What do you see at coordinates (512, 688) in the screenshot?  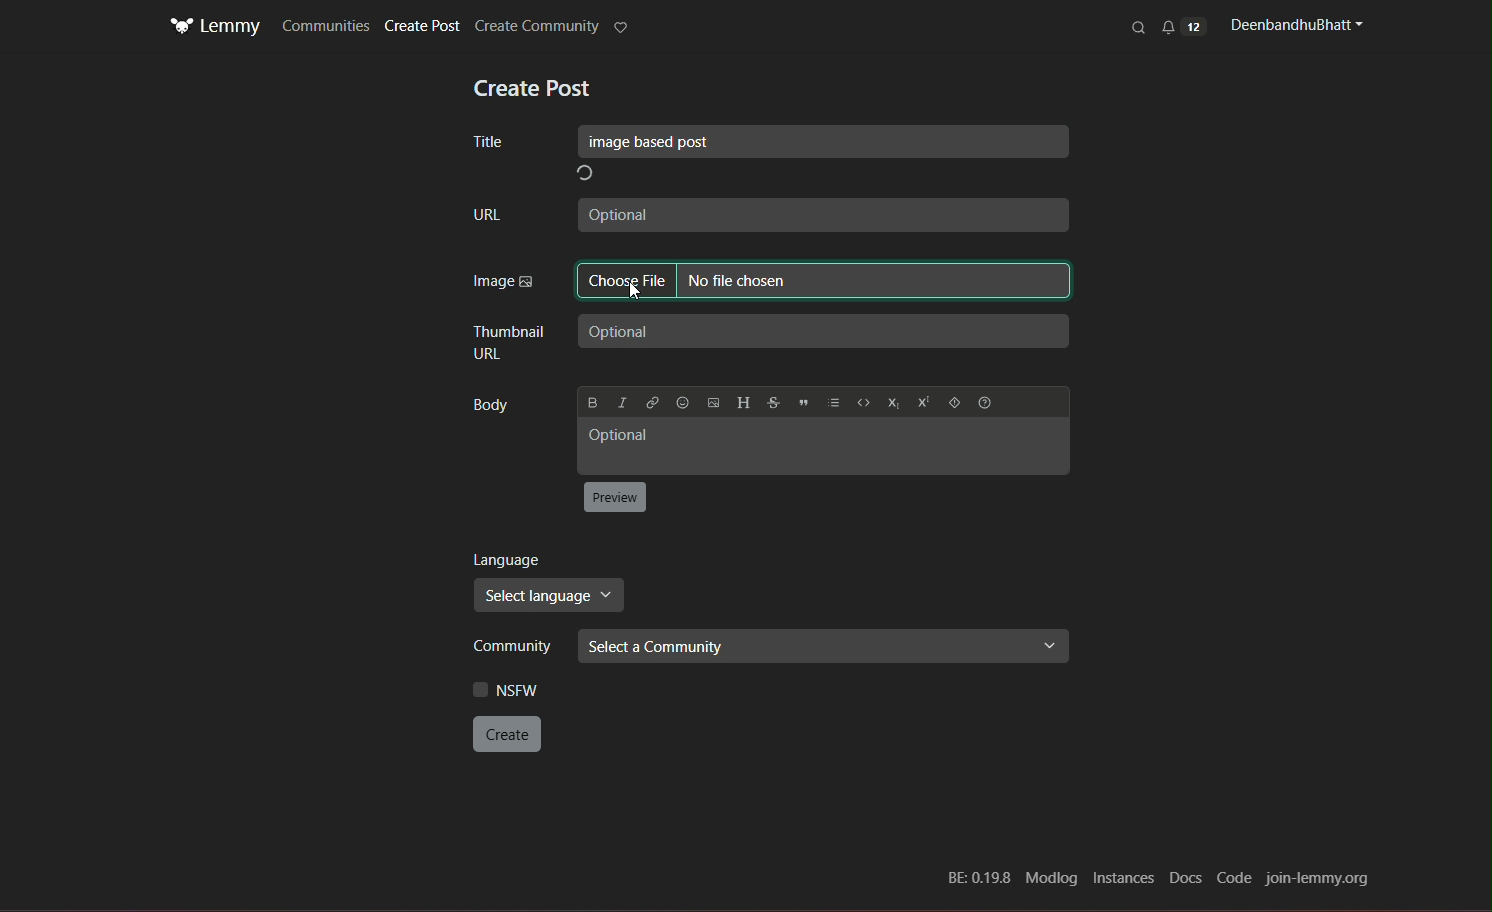 I see `NSFW` at bounding box center [512, 688].